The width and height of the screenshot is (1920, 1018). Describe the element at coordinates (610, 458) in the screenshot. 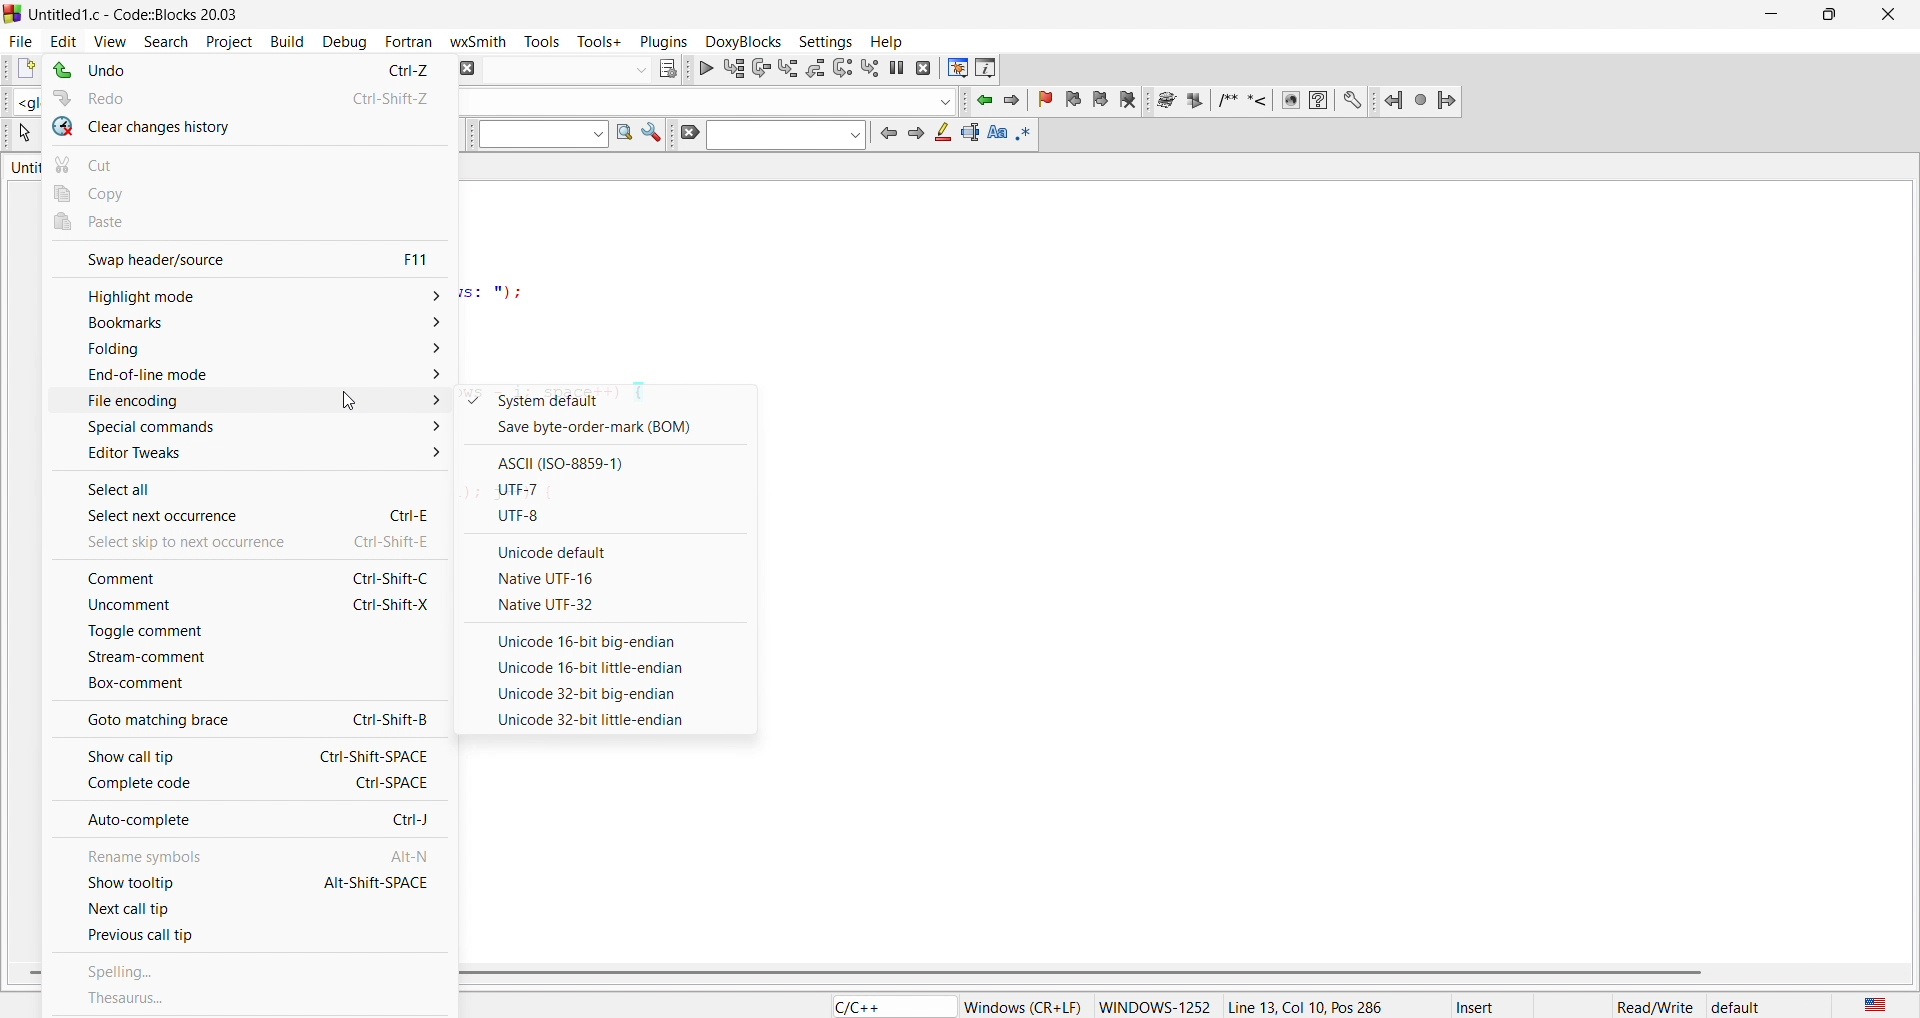

I see `ASCIII` at that location.